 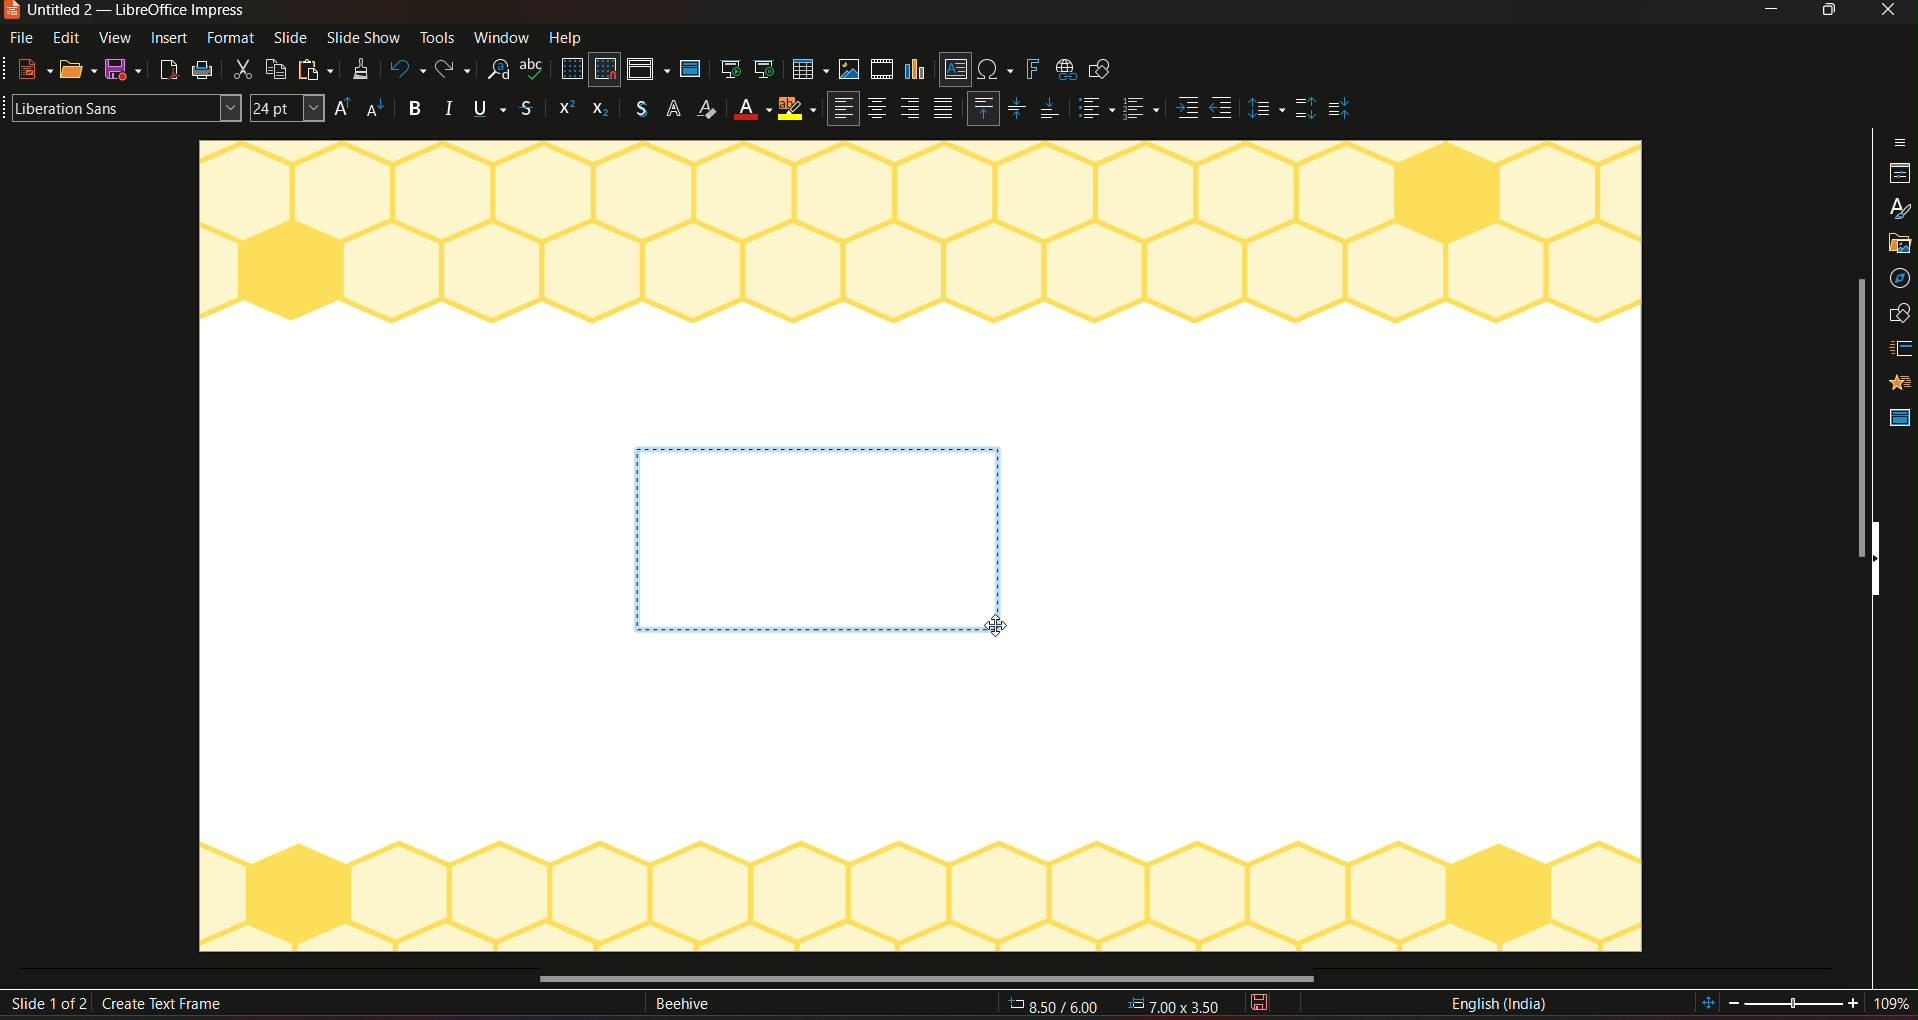 I want to click on font size, so click(x=290, y=109).